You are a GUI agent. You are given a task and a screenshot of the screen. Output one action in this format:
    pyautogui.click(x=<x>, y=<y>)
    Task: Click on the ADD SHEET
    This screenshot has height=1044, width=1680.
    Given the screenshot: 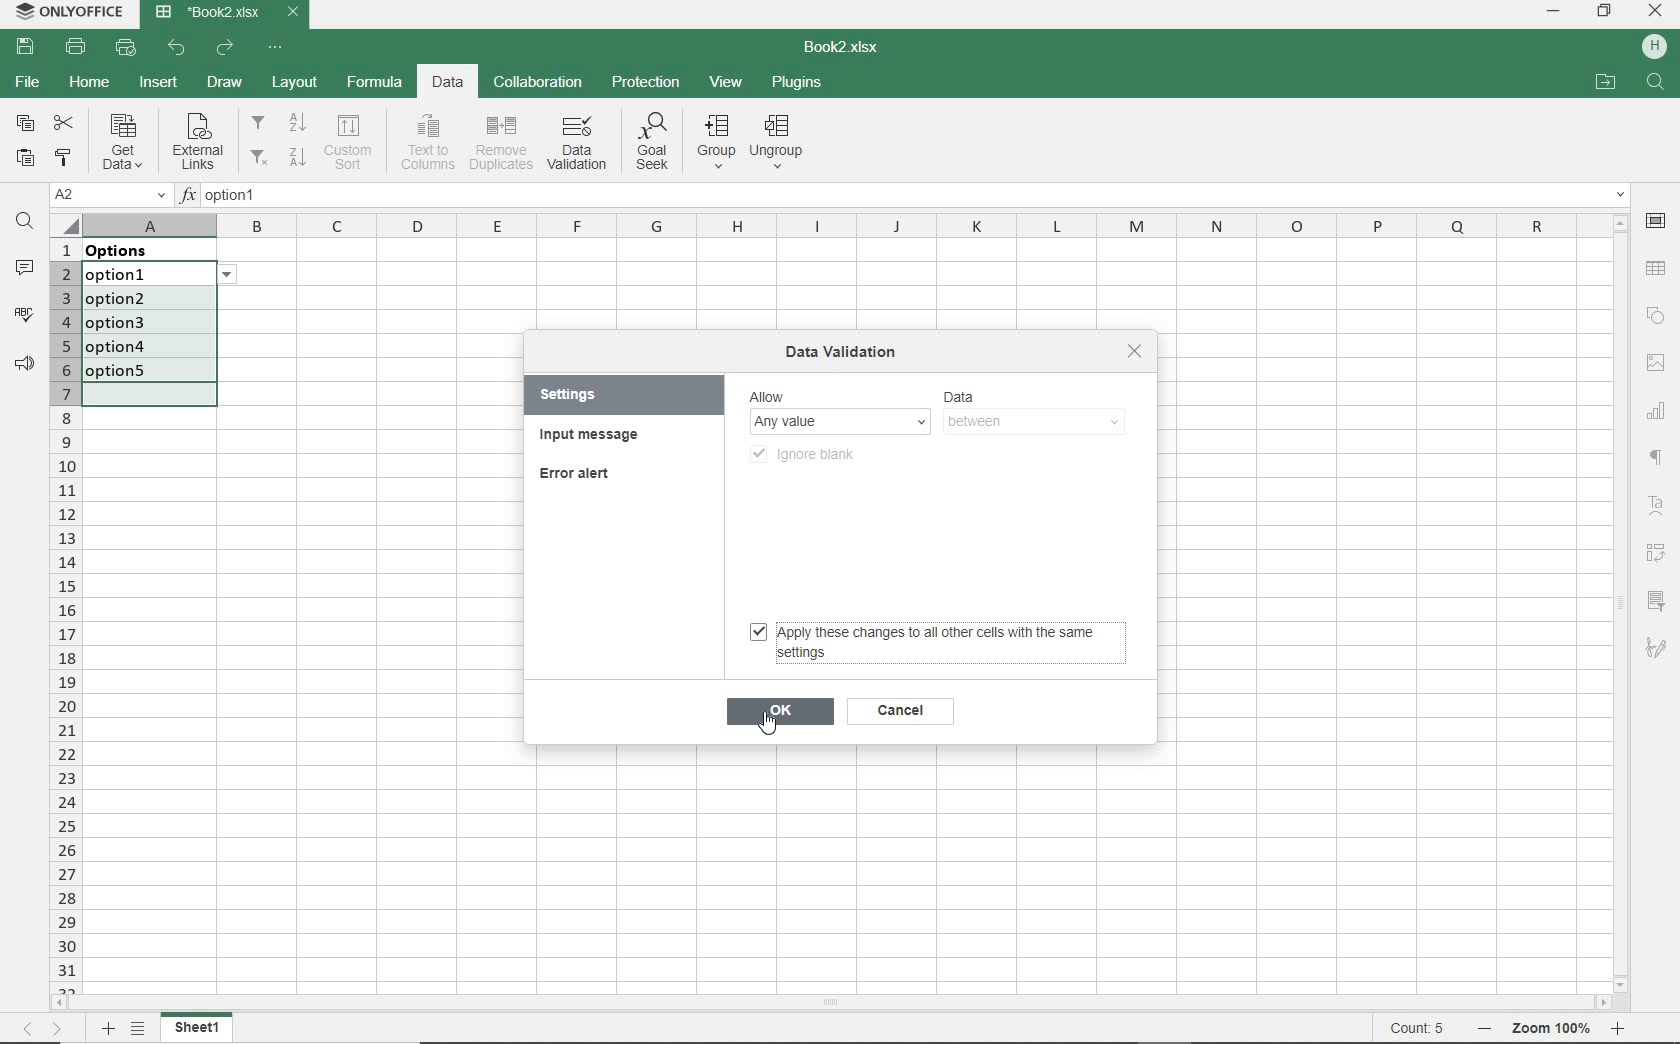 What is the action you would take?
    pyautogui.click(x=108, y=1030)
    